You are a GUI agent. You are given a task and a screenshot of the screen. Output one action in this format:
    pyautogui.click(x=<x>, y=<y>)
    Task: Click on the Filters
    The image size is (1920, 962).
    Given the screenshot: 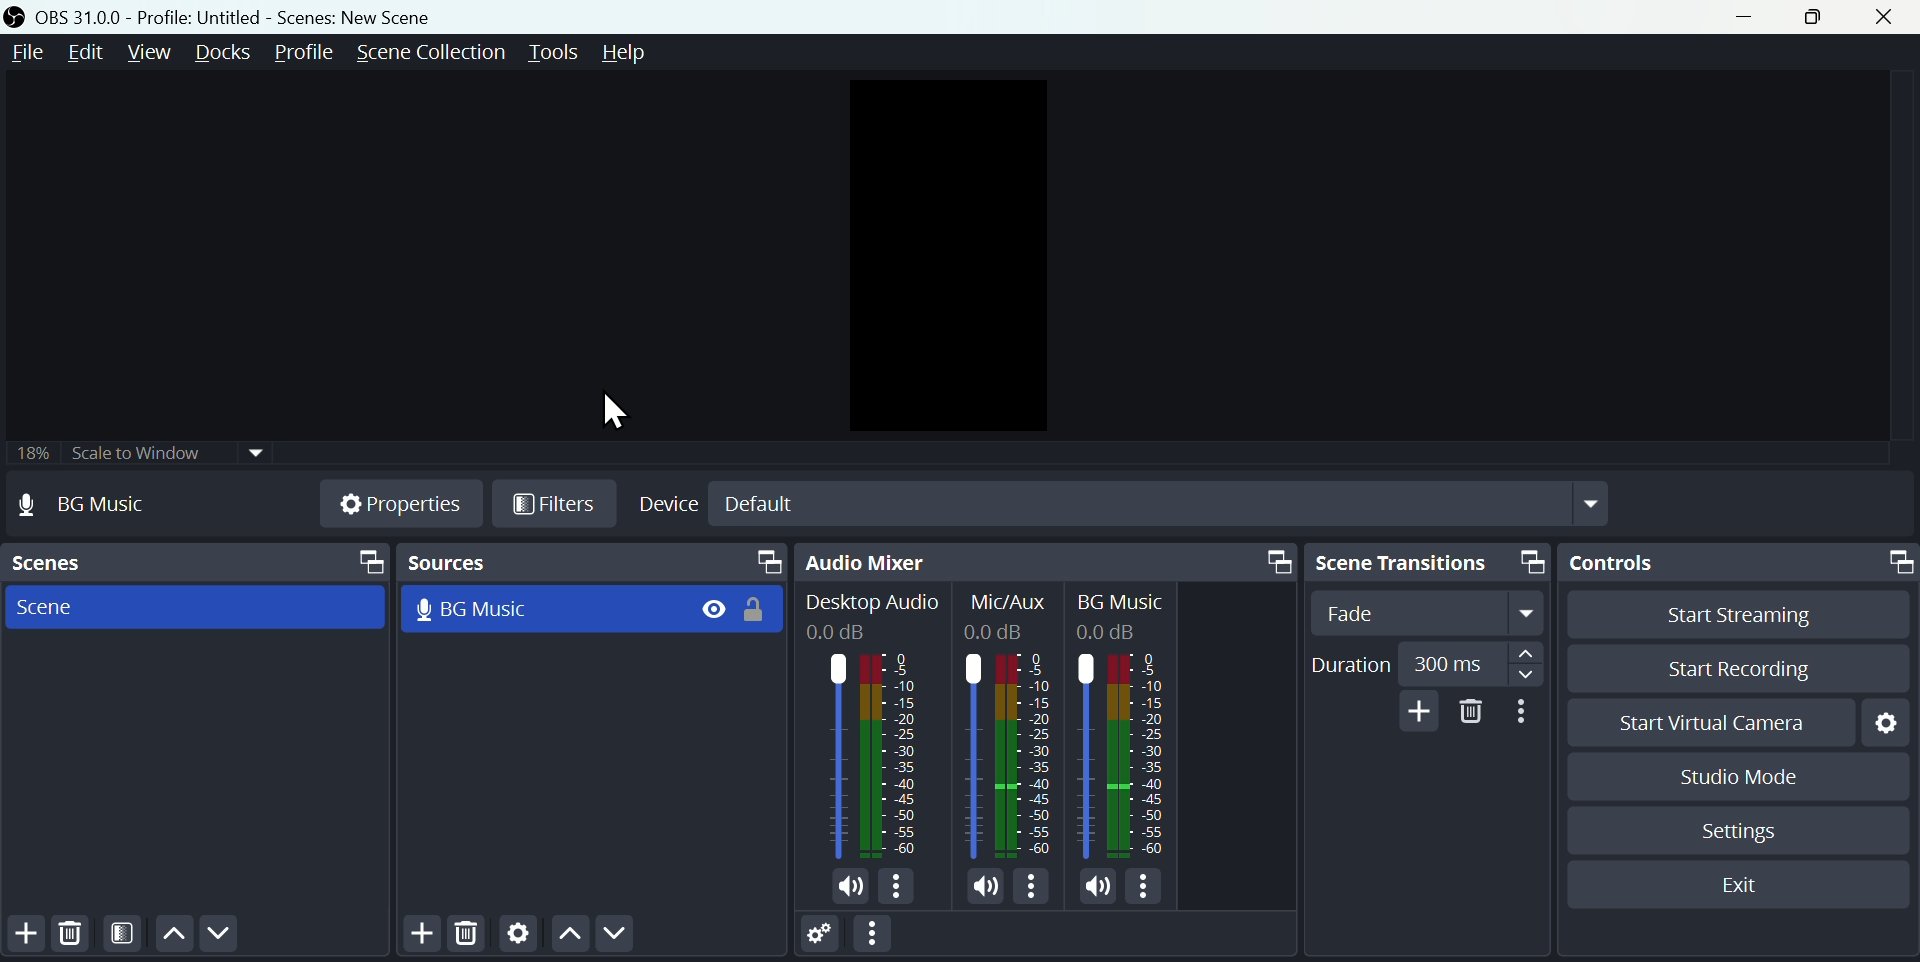 What is the action you would take?
    pyautogui.click(x=553, y=503)
    